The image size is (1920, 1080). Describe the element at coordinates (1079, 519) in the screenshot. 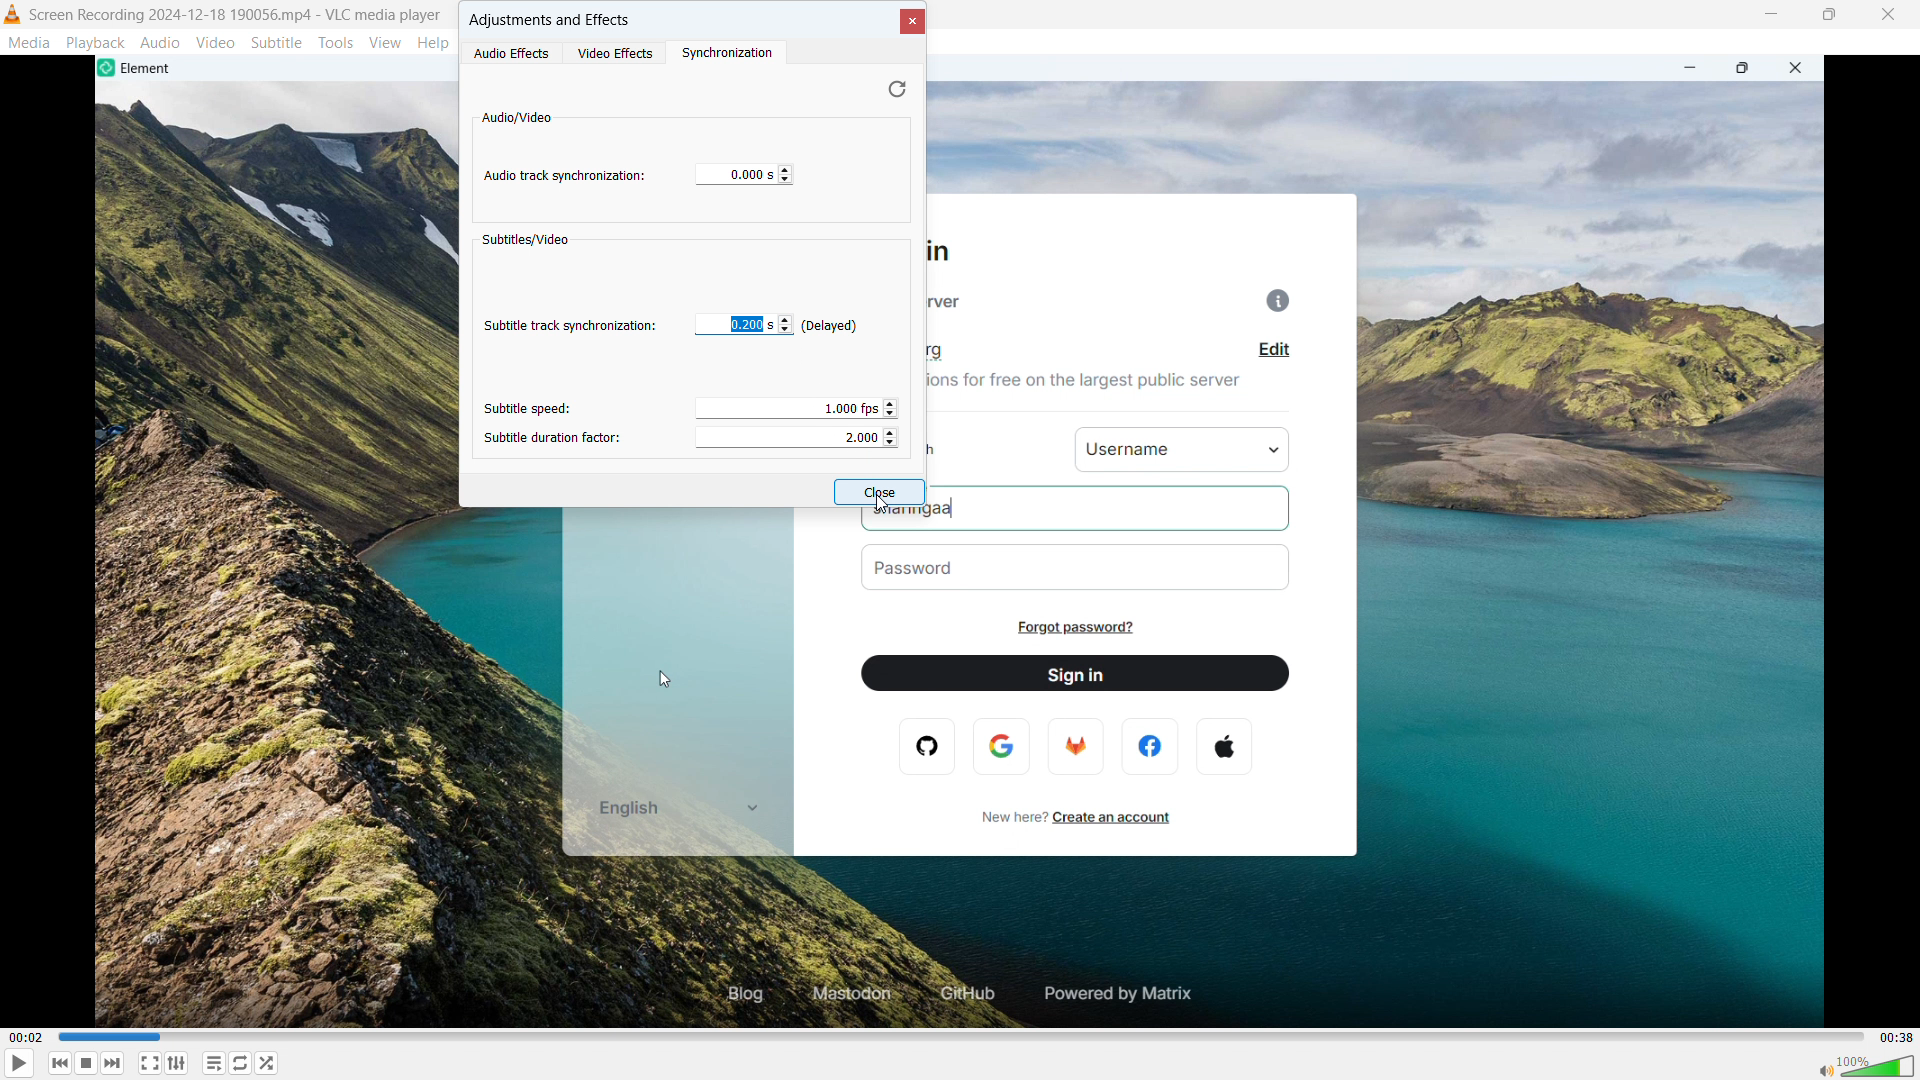

I see `sharingaa` at that location.